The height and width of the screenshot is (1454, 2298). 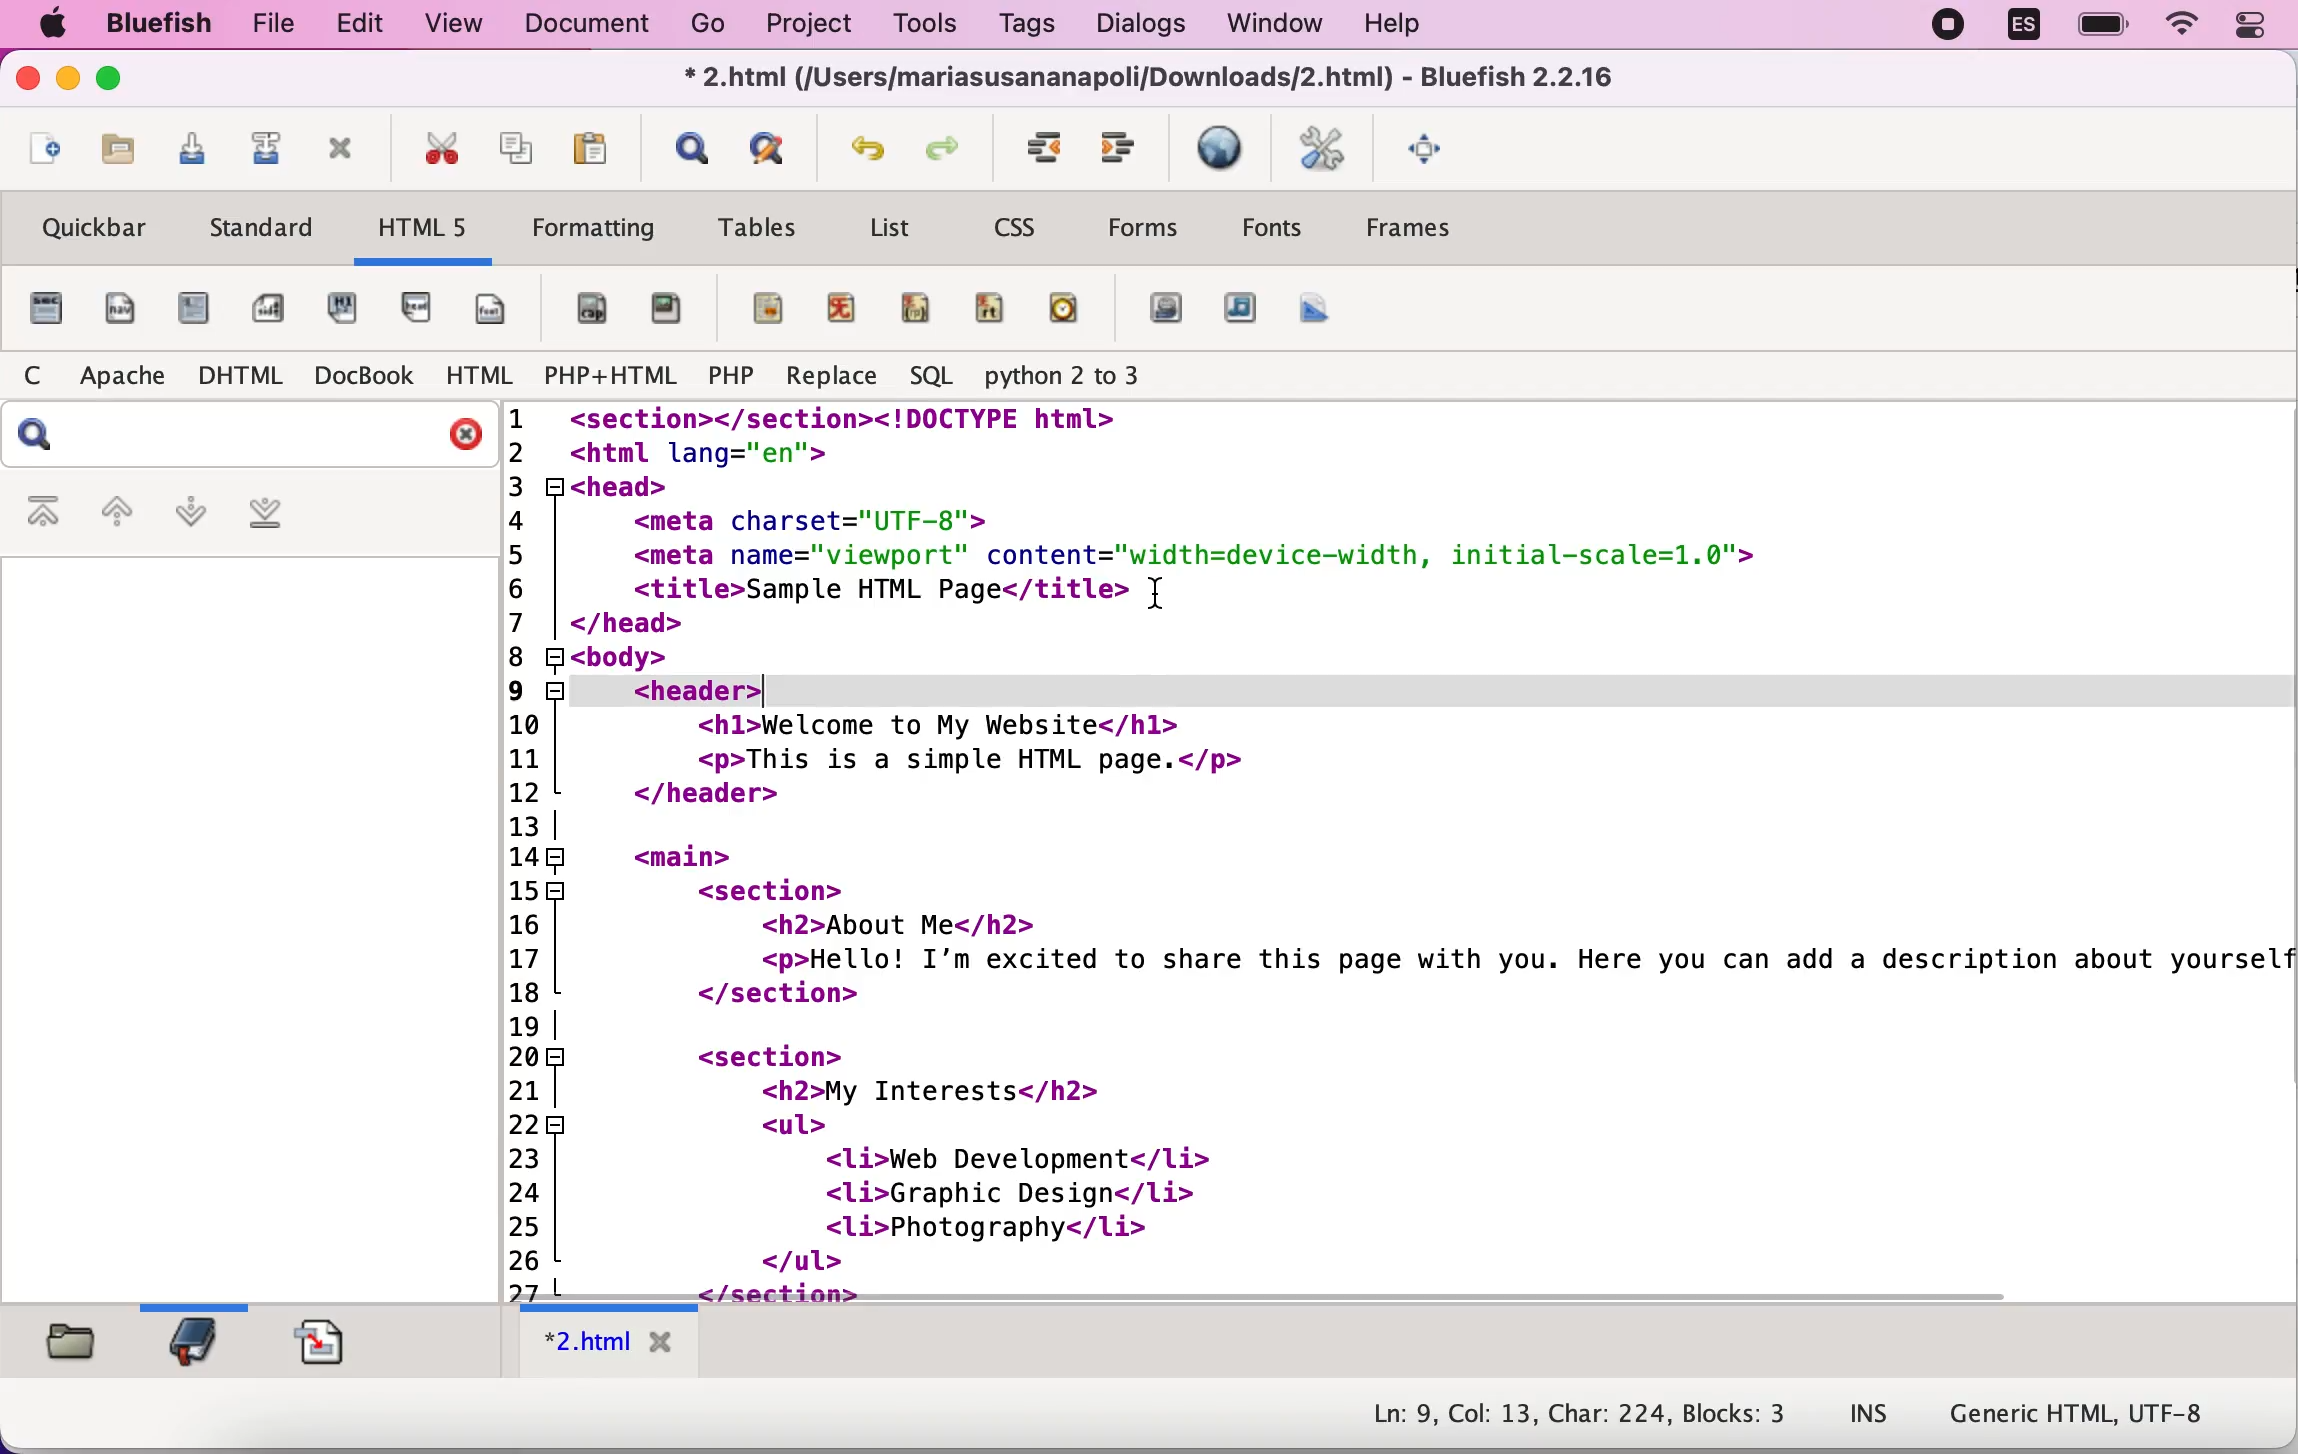 I want to click on fonts, so click(x=1272, y=233).